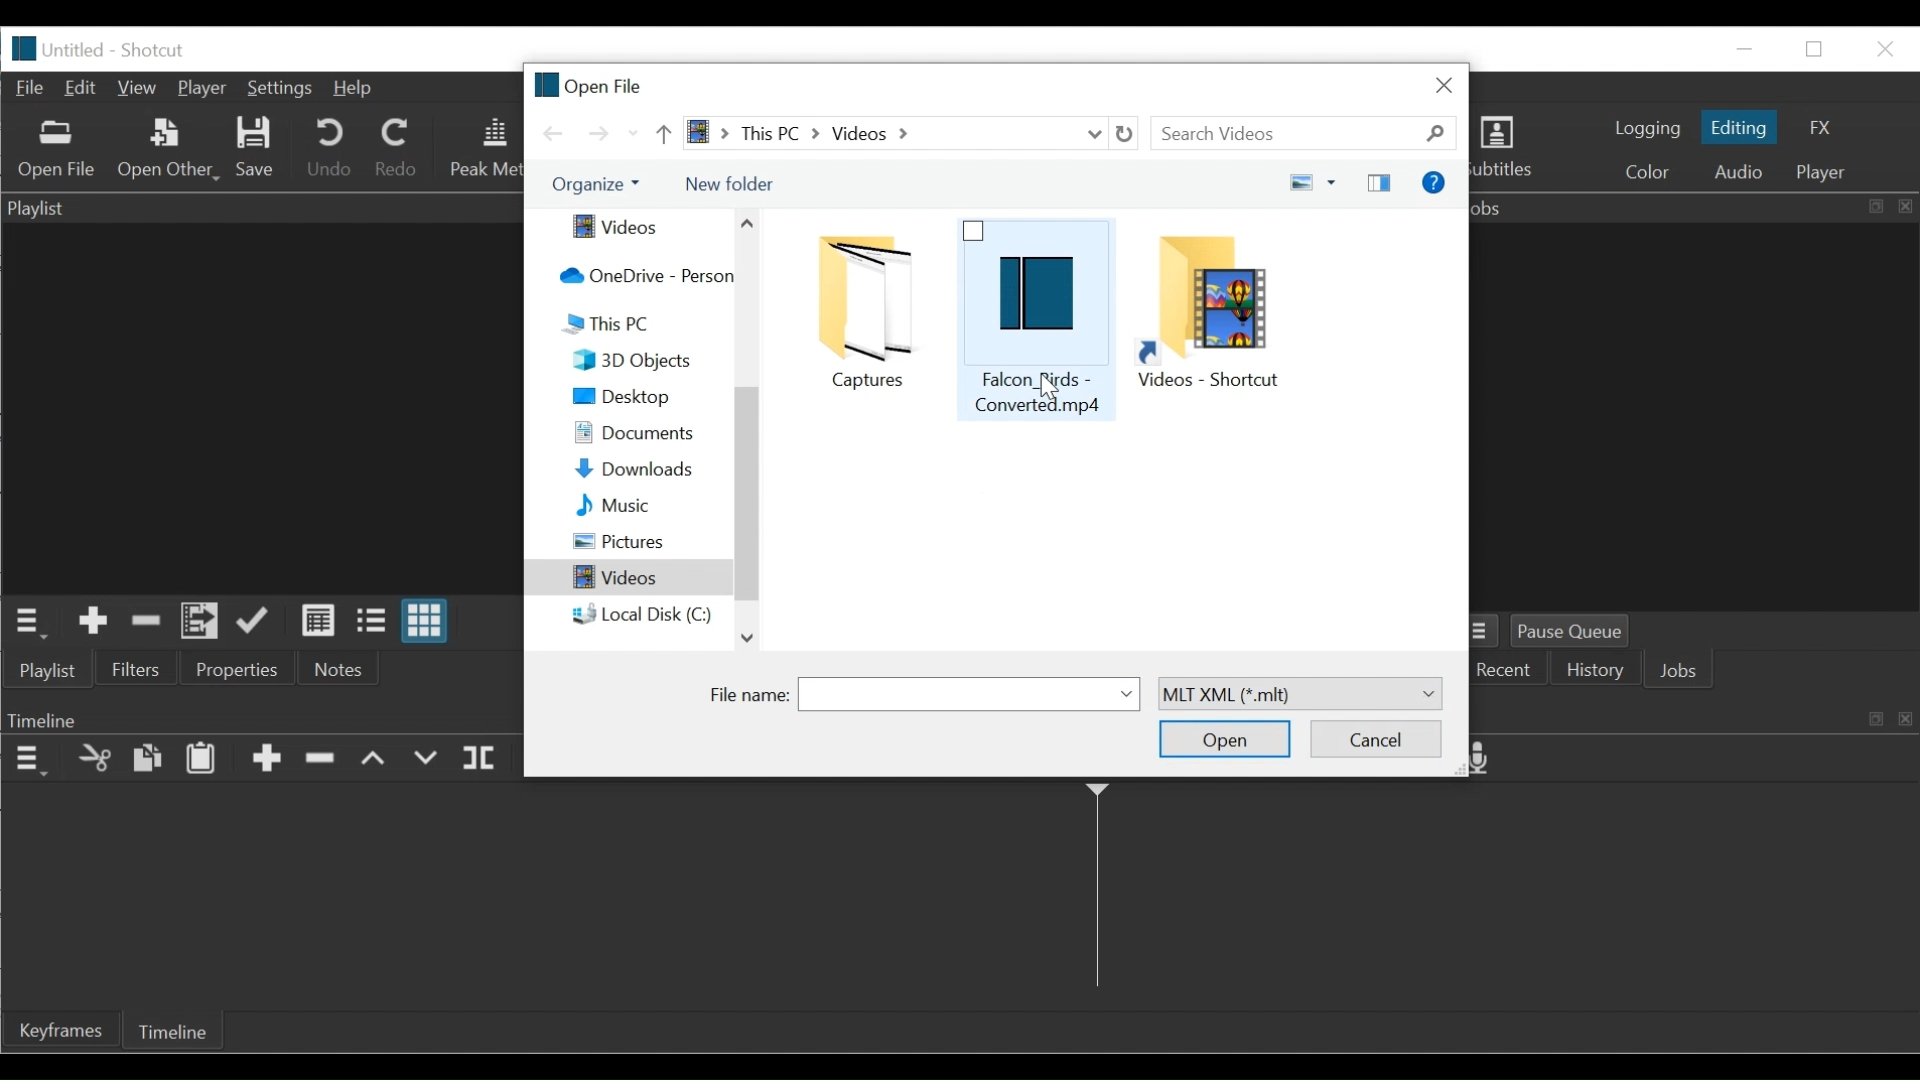 The image size is (1920, 1080). I want to click on File, so click(32, 88).